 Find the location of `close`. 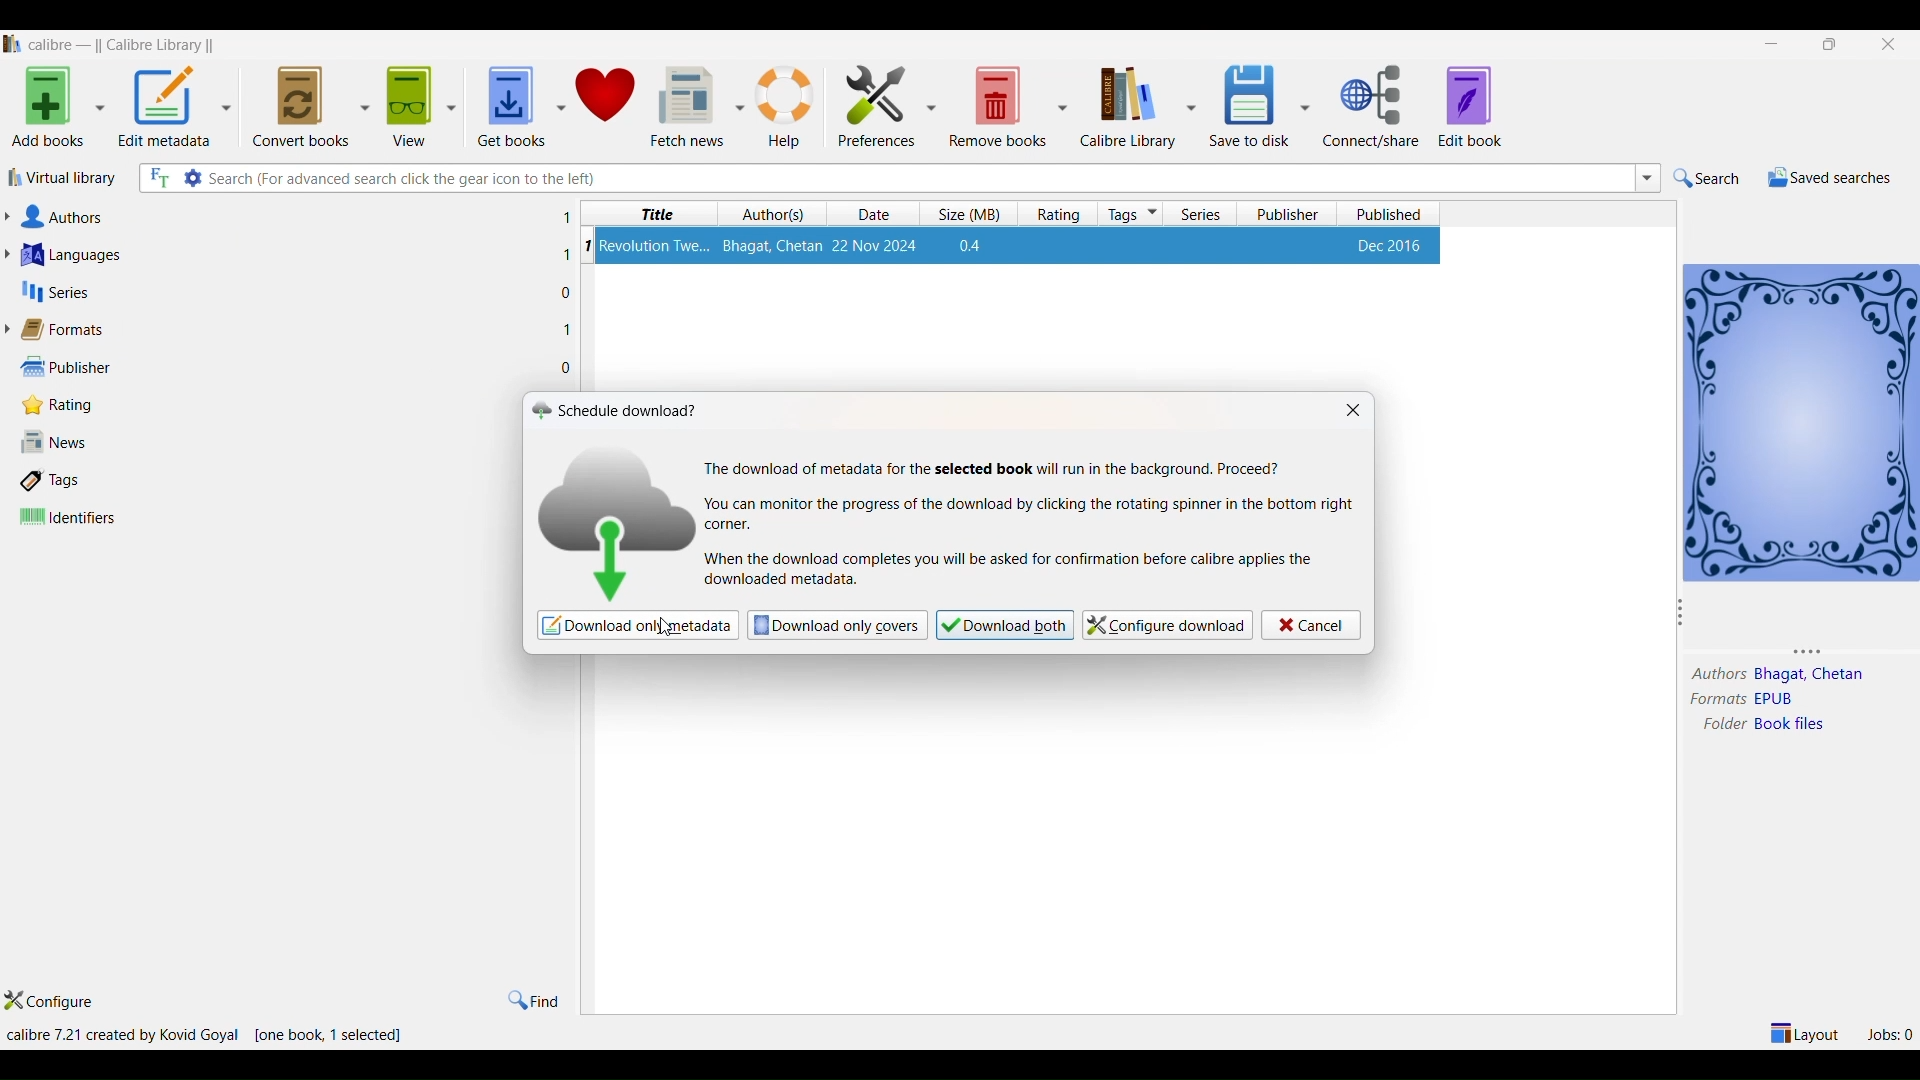

close is located at coordinates (1355, 411).